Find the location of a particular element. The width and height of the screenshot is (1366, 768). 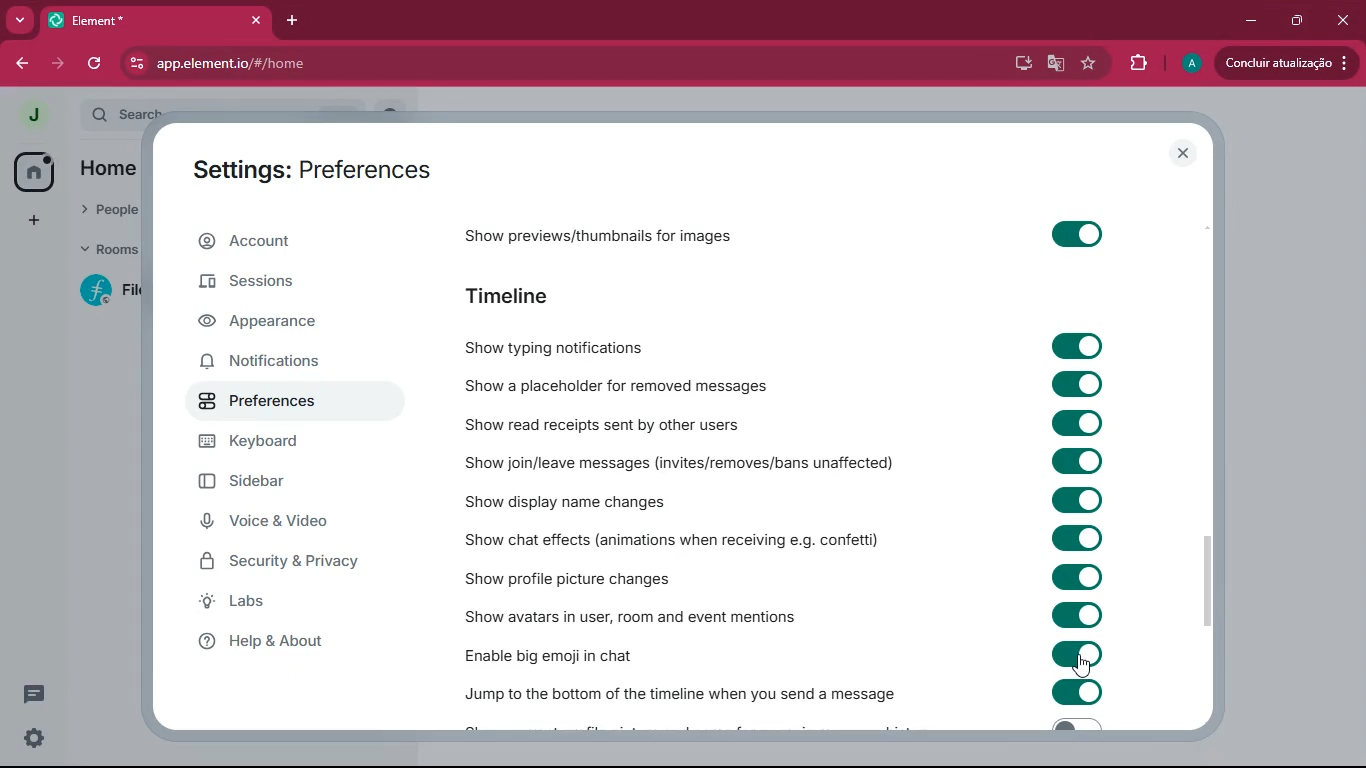

close is located at coordinates (1343, 19).